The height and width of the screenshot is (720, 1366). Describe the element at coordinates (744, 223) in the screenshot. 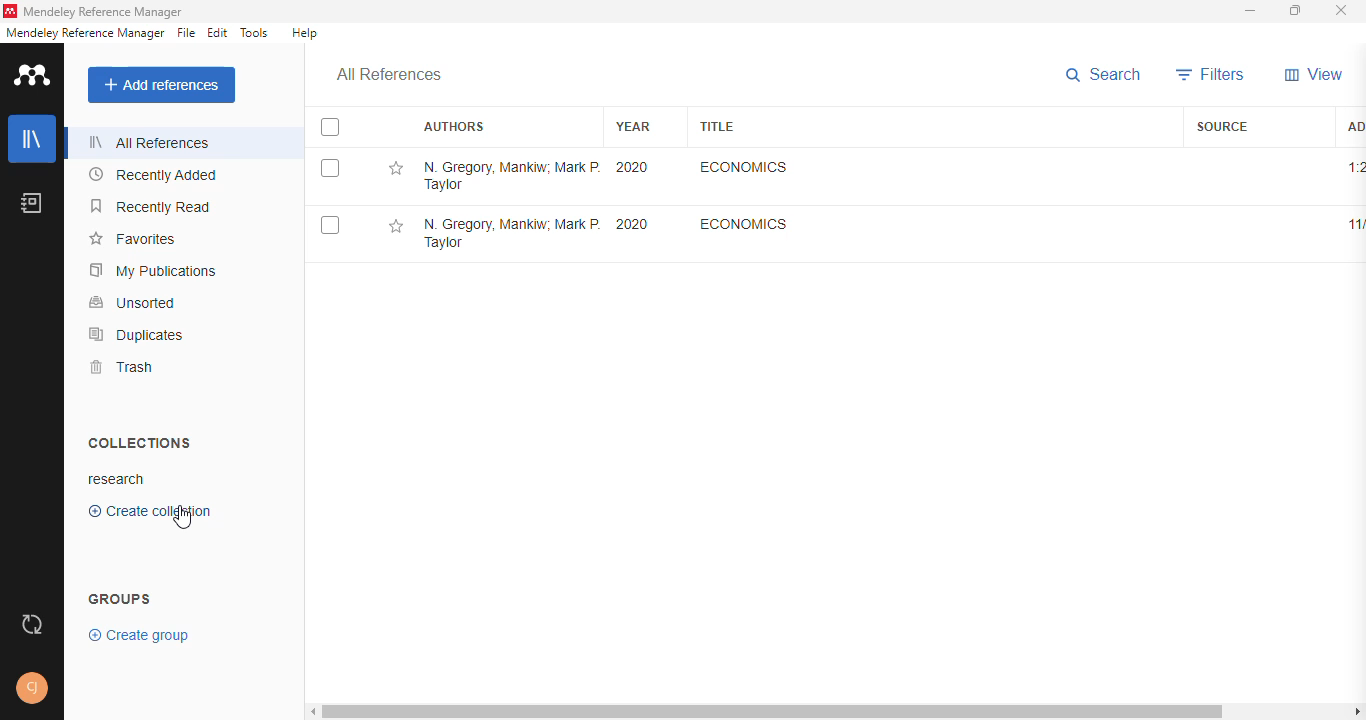

I see `Economics` at that location.